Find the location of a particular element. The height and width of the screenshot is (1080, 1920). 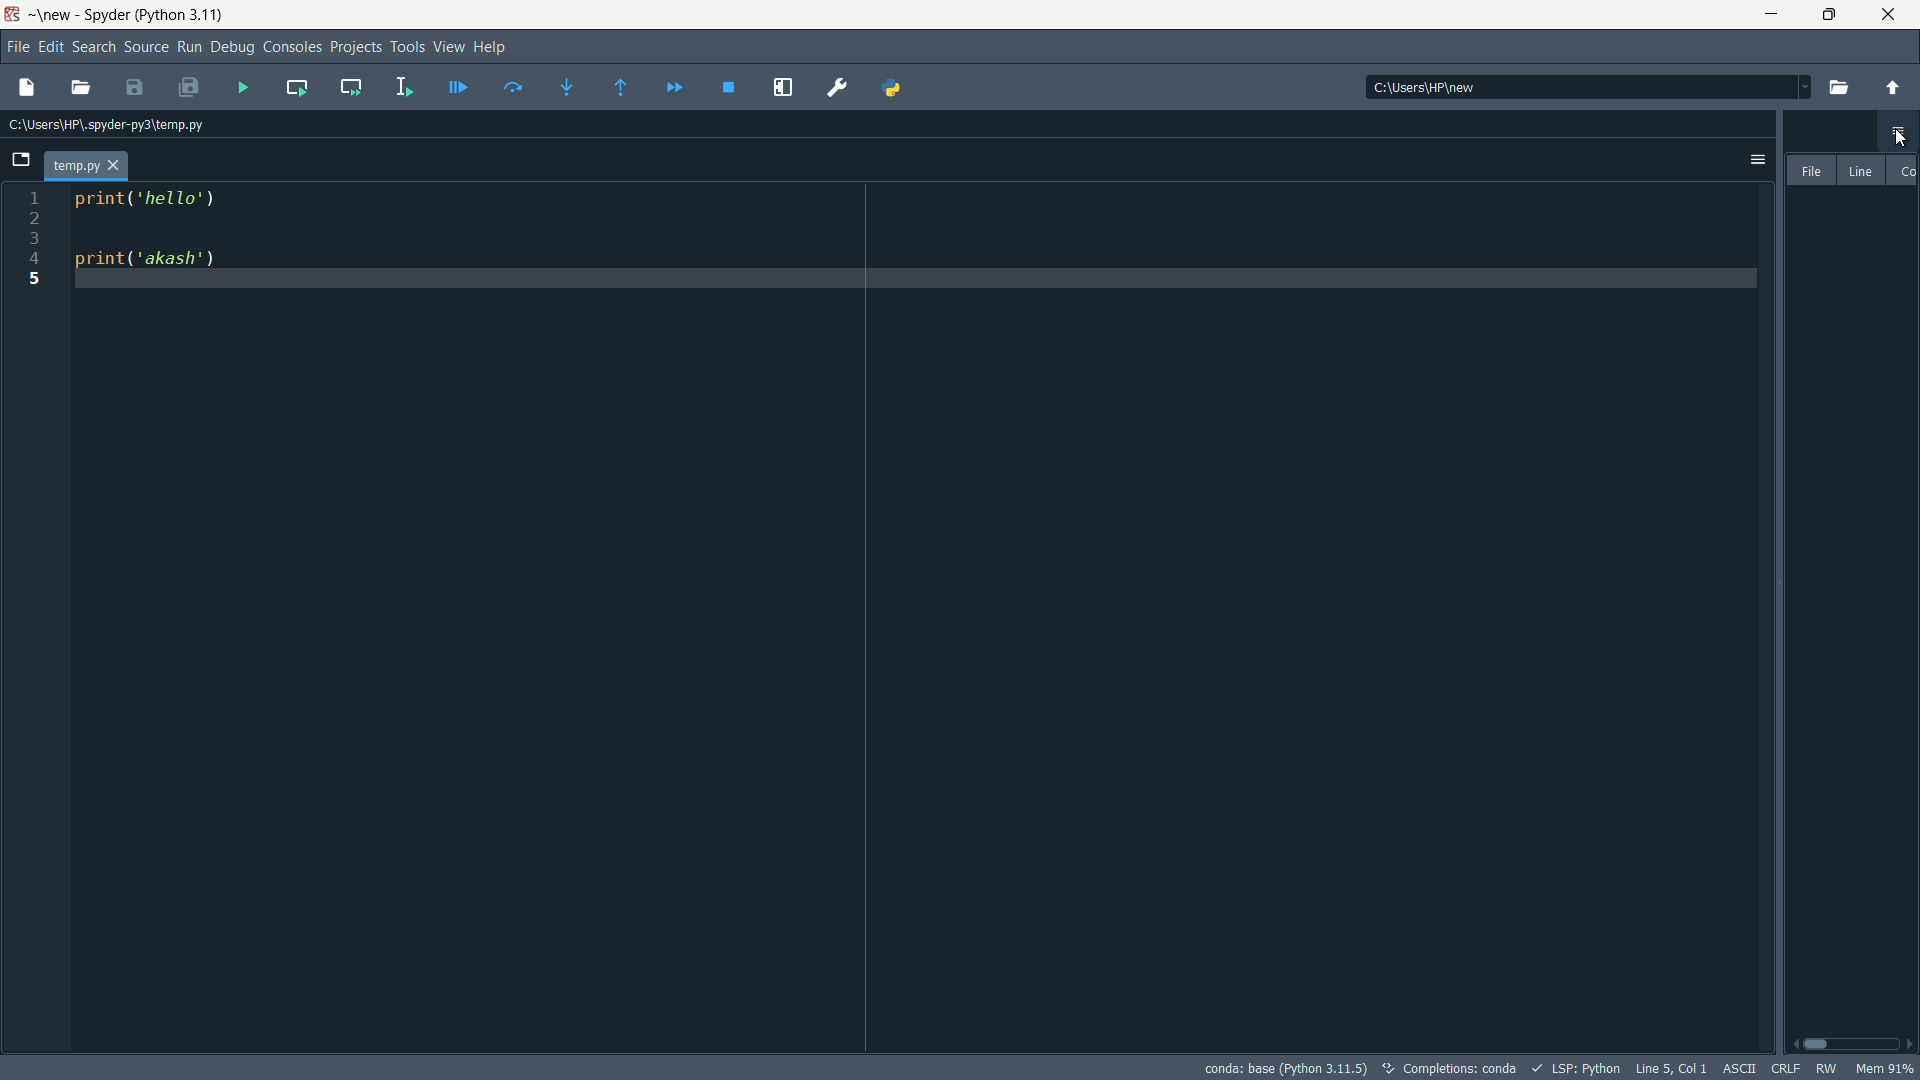

minimize app is located at coordinates (1770, 15).